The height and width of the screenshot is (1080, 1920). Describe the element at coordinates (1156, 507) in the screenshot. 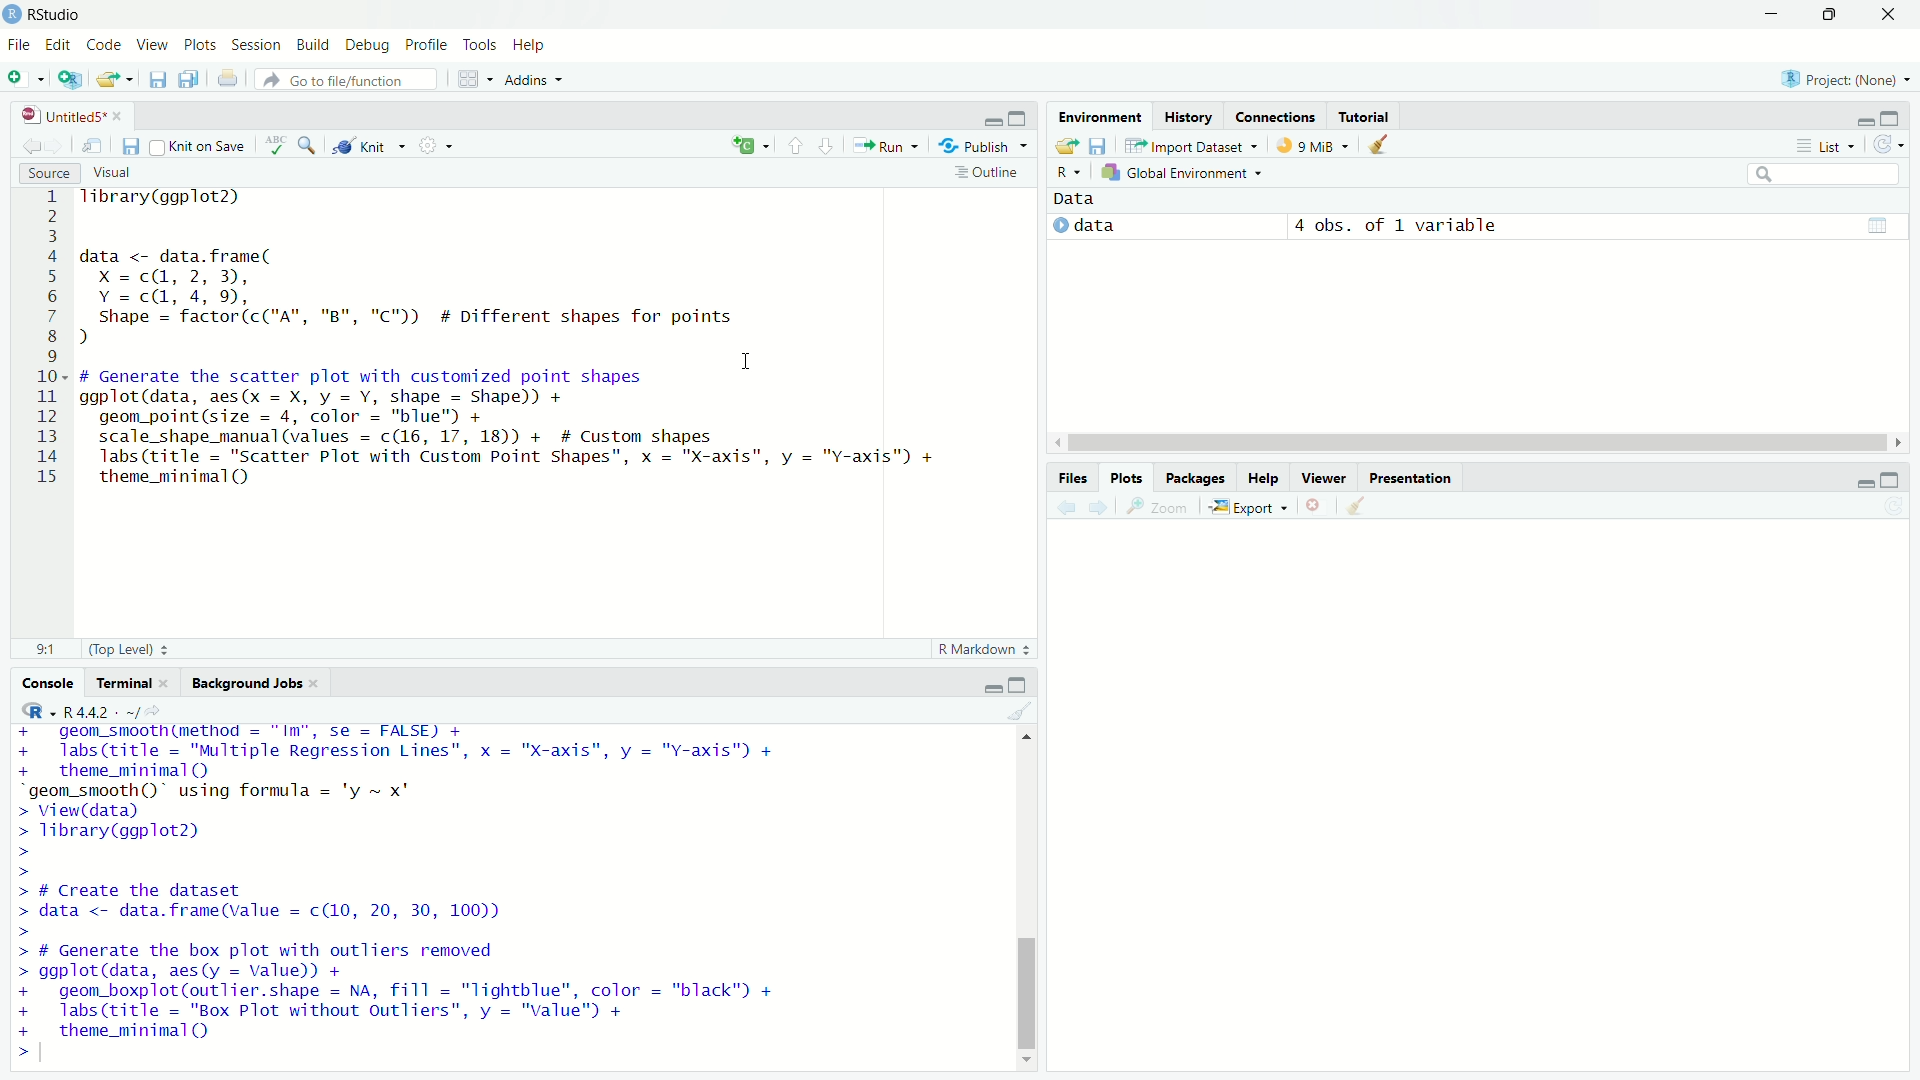

I see `Zoom` at that location.